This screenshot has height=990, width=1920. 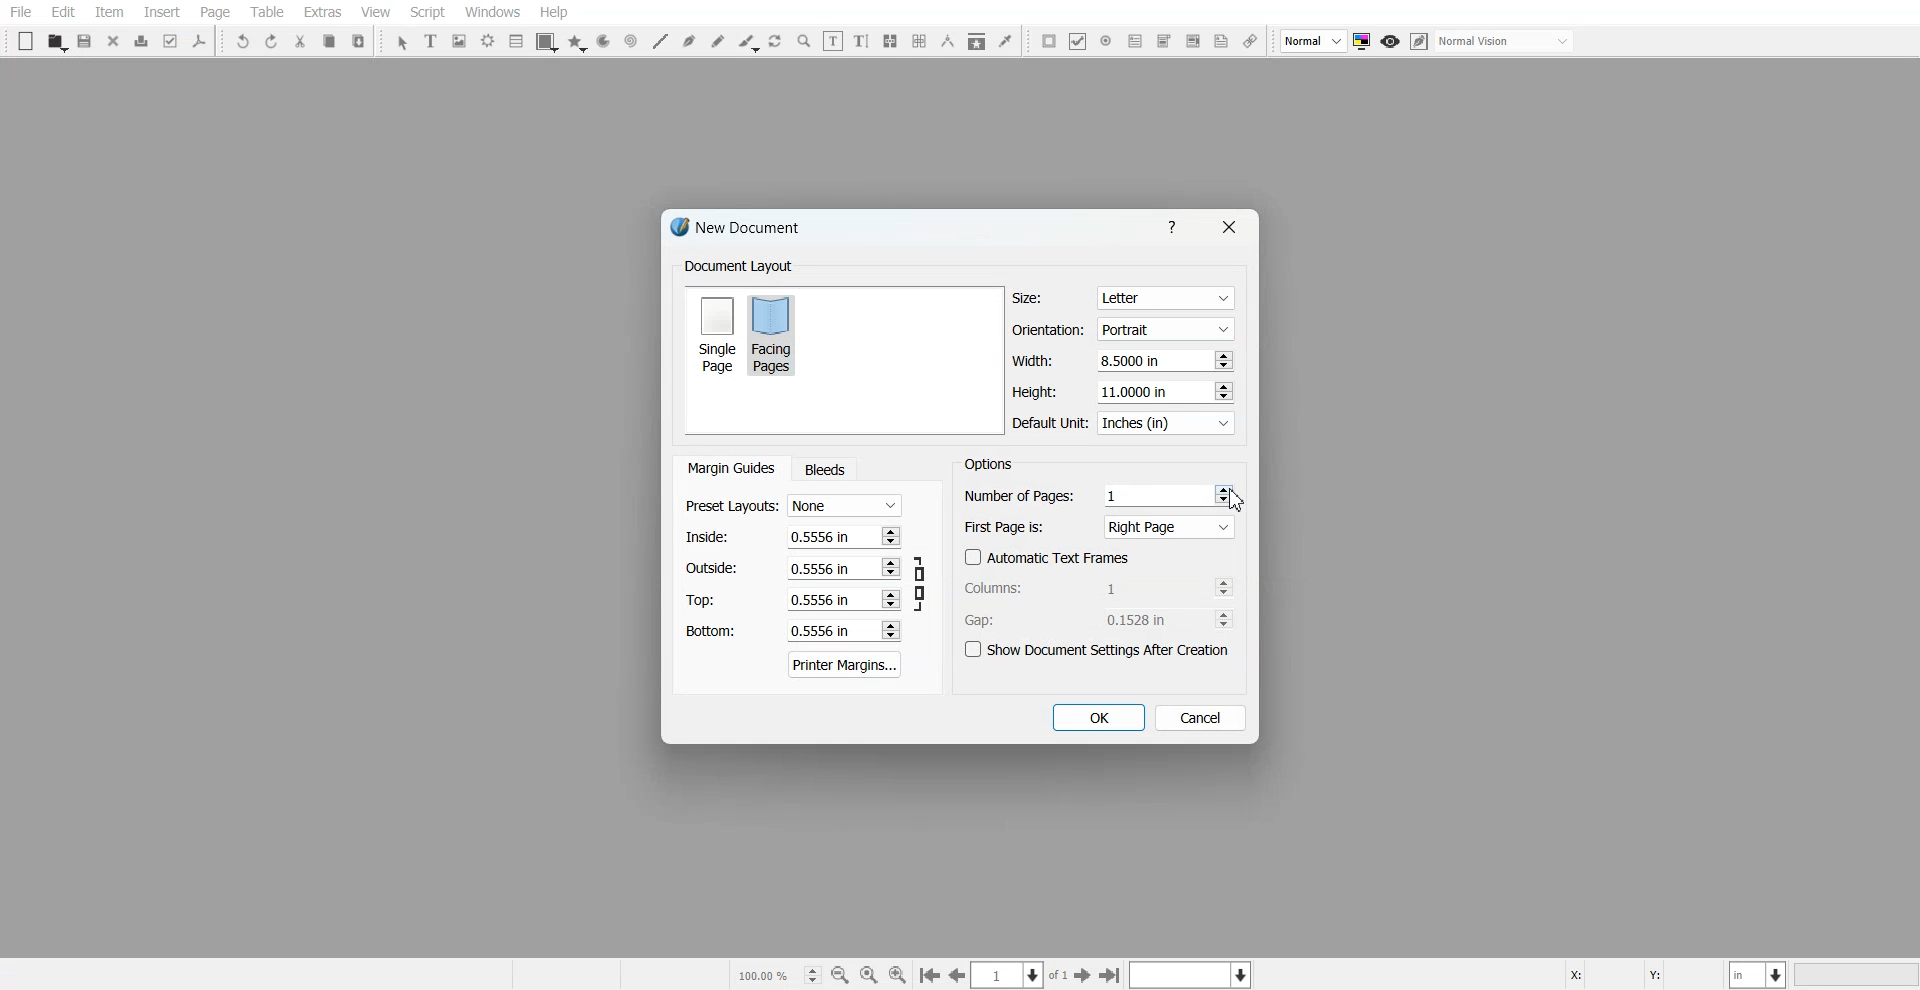 I want to click on Redo, so click(x=271, y=41).